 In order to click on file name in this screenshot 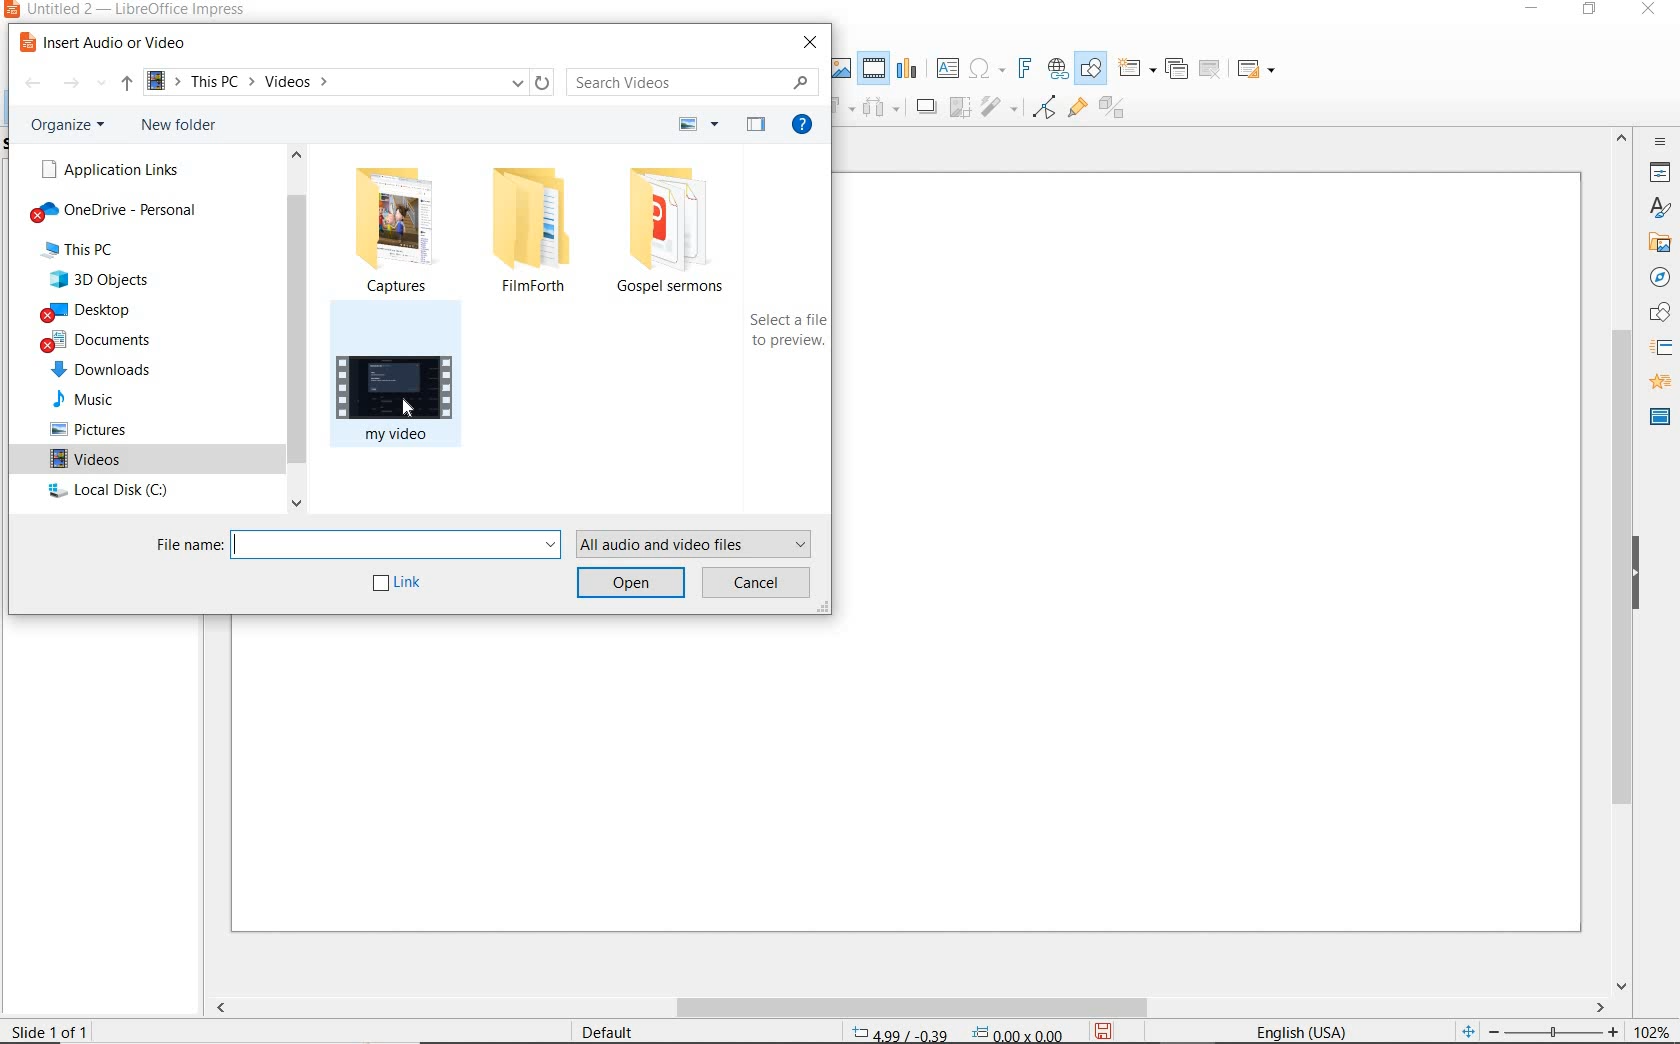, I will do `click(354, 545)`.